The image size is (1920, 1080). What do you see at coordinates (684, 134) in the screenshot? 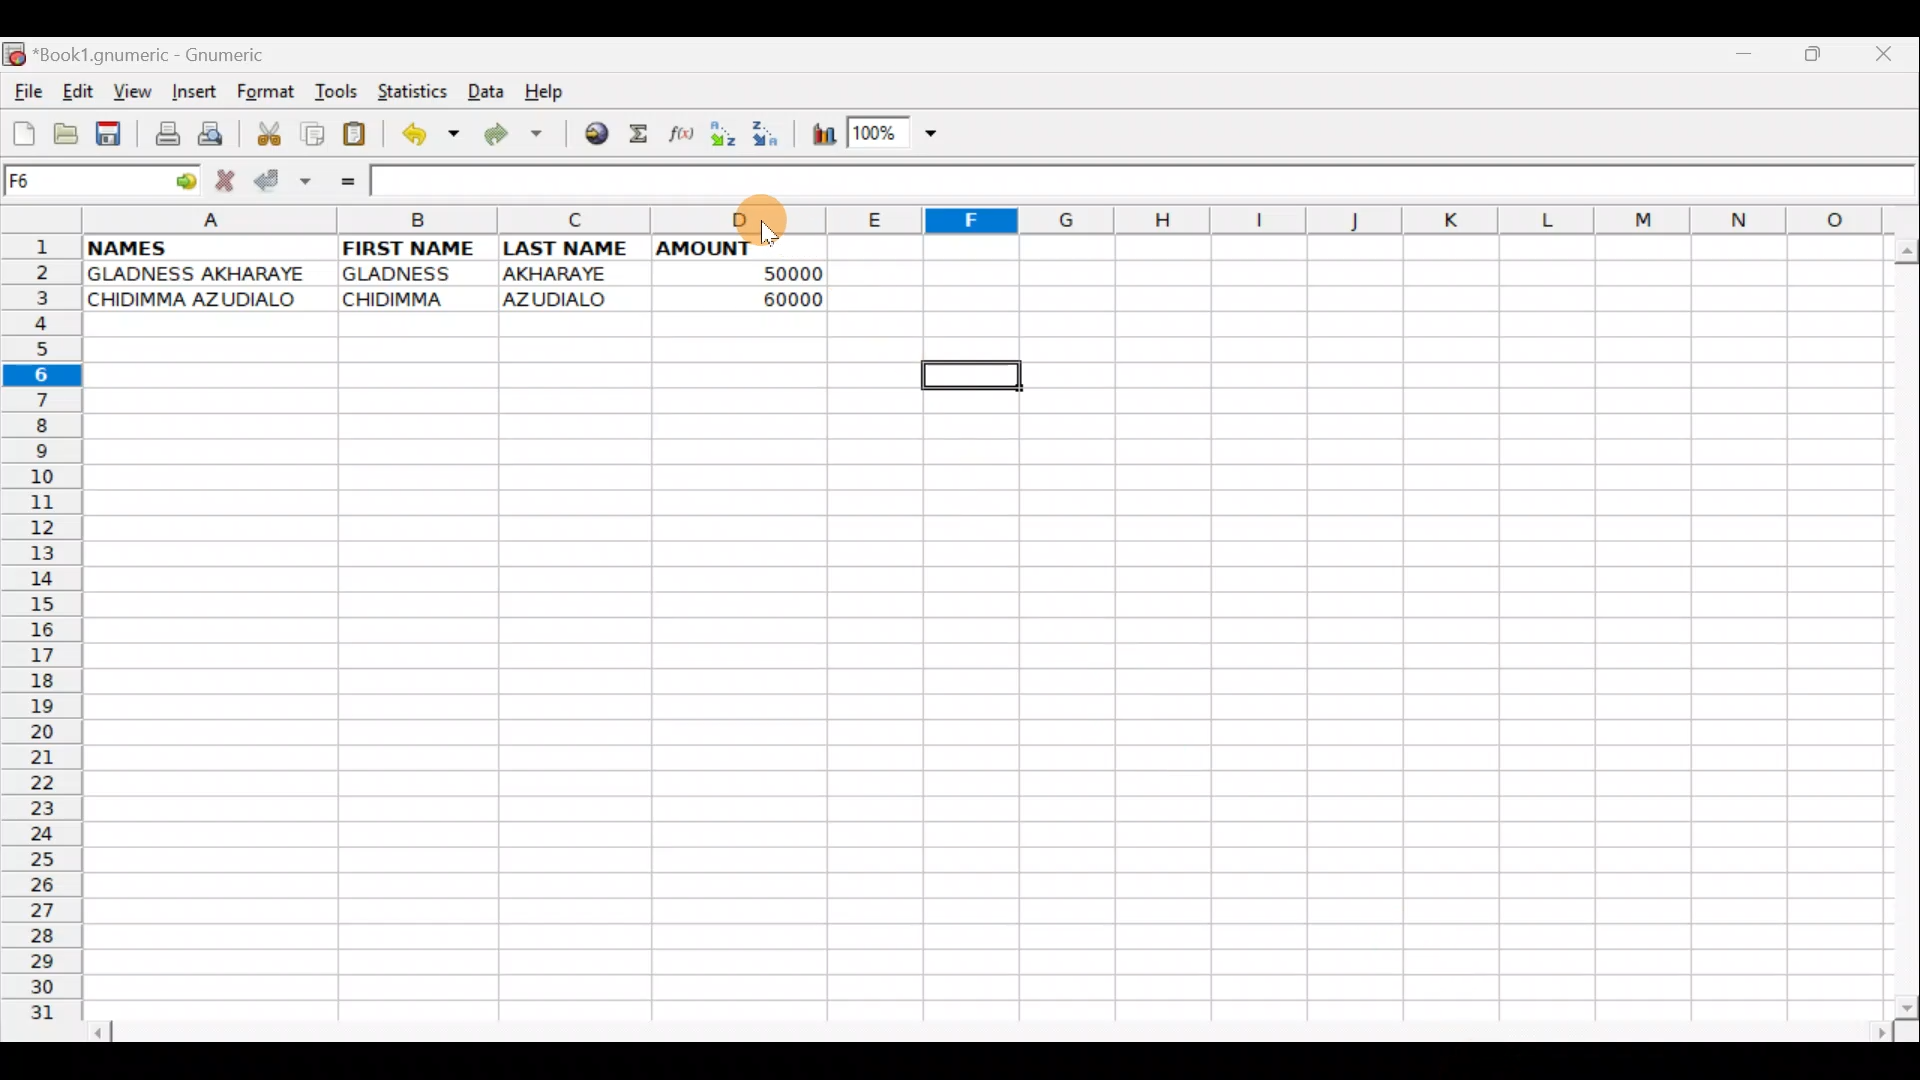
I see `Edit function in the current cell` at bounding box center [684, 134].